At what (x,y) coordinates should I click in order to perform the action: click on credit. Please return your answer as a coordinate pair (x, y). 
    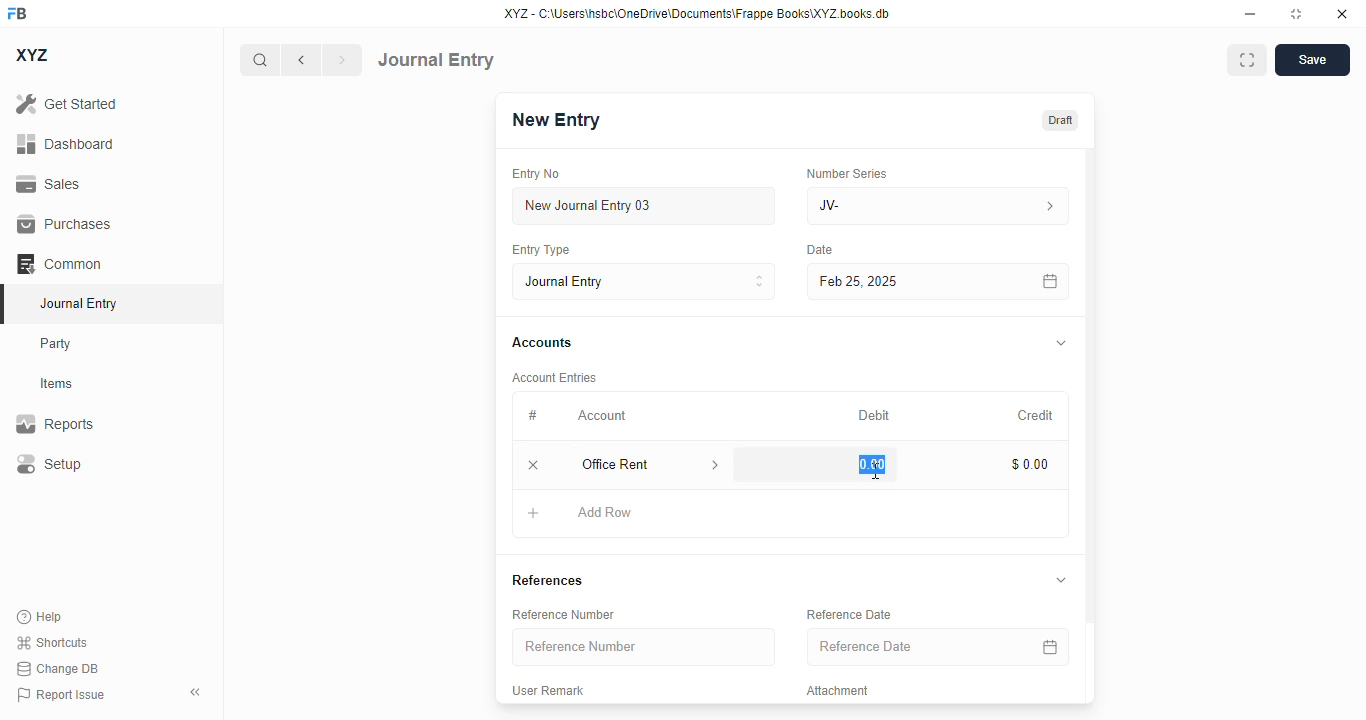
    Looking at the image, I should click on (1037, 416).